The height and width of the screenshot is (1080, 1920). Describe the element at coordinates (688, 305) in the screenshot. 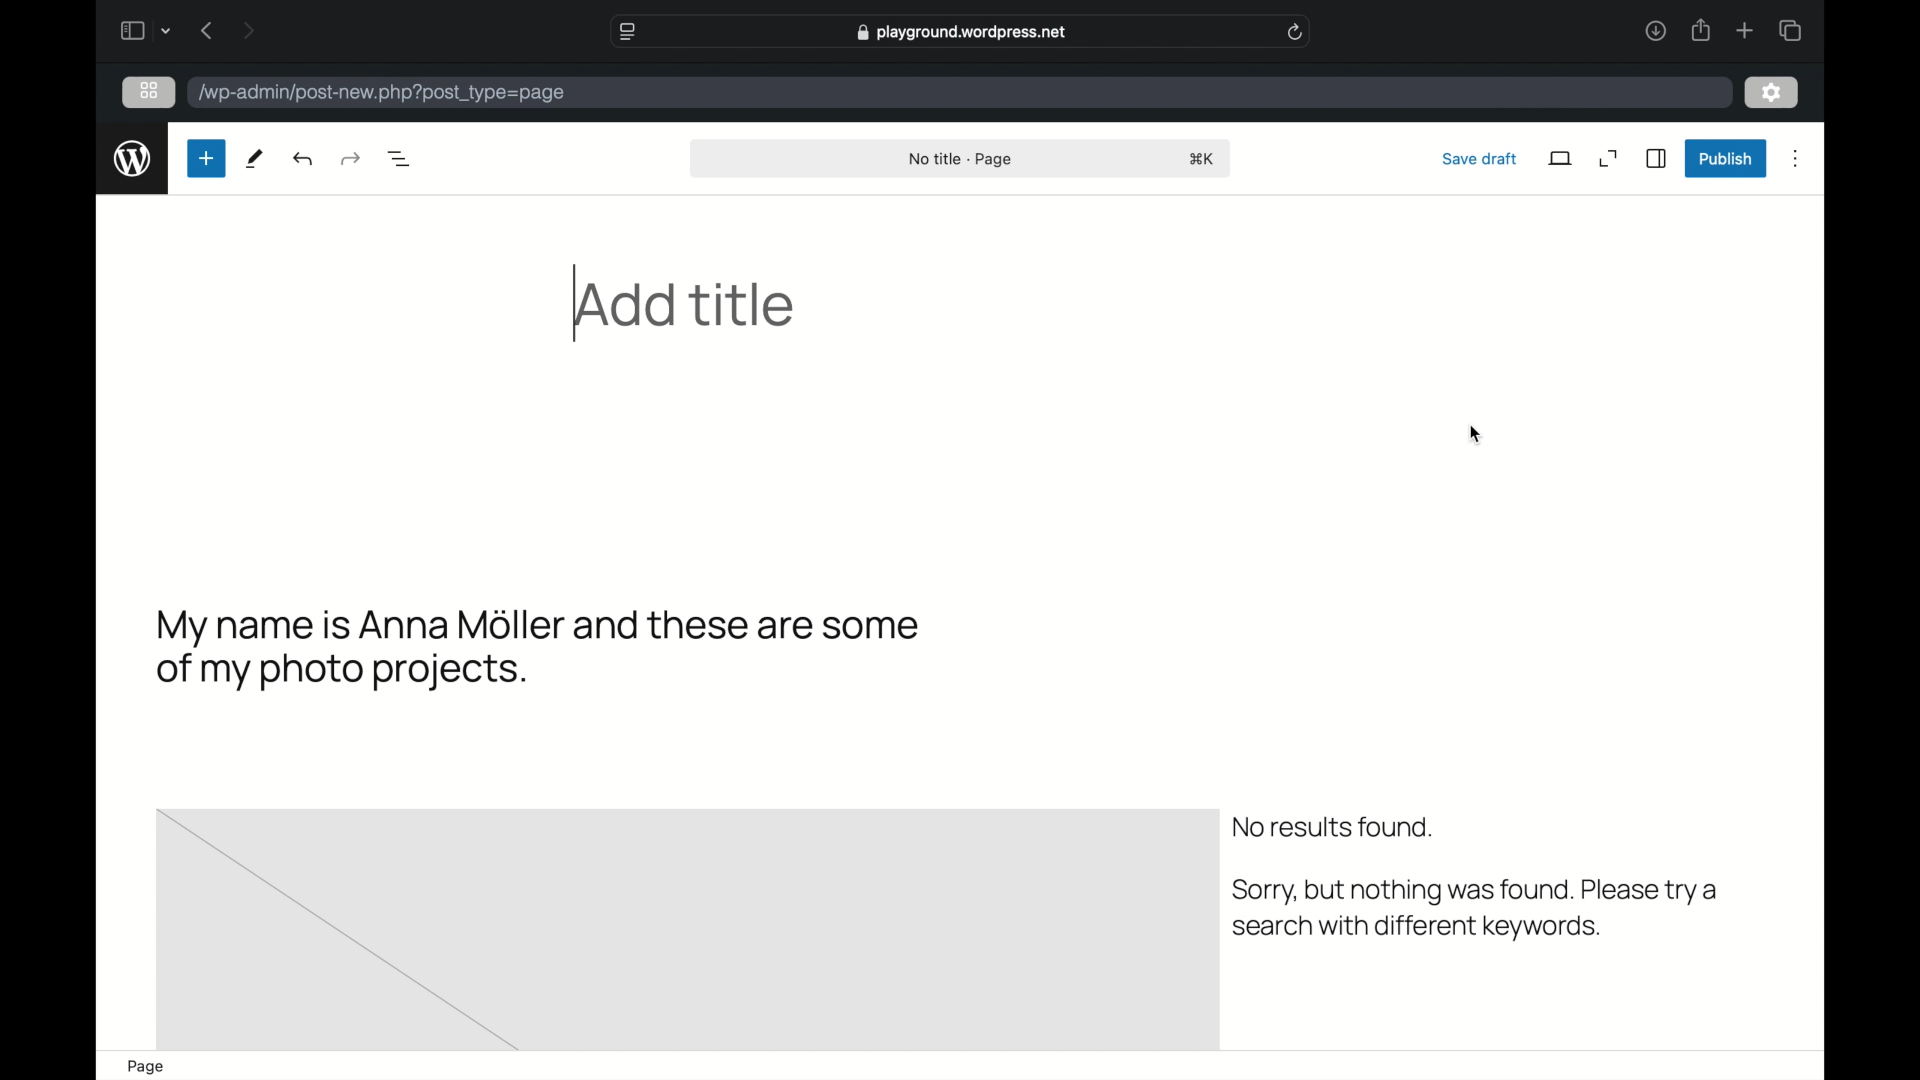

I see `add title` at that location.